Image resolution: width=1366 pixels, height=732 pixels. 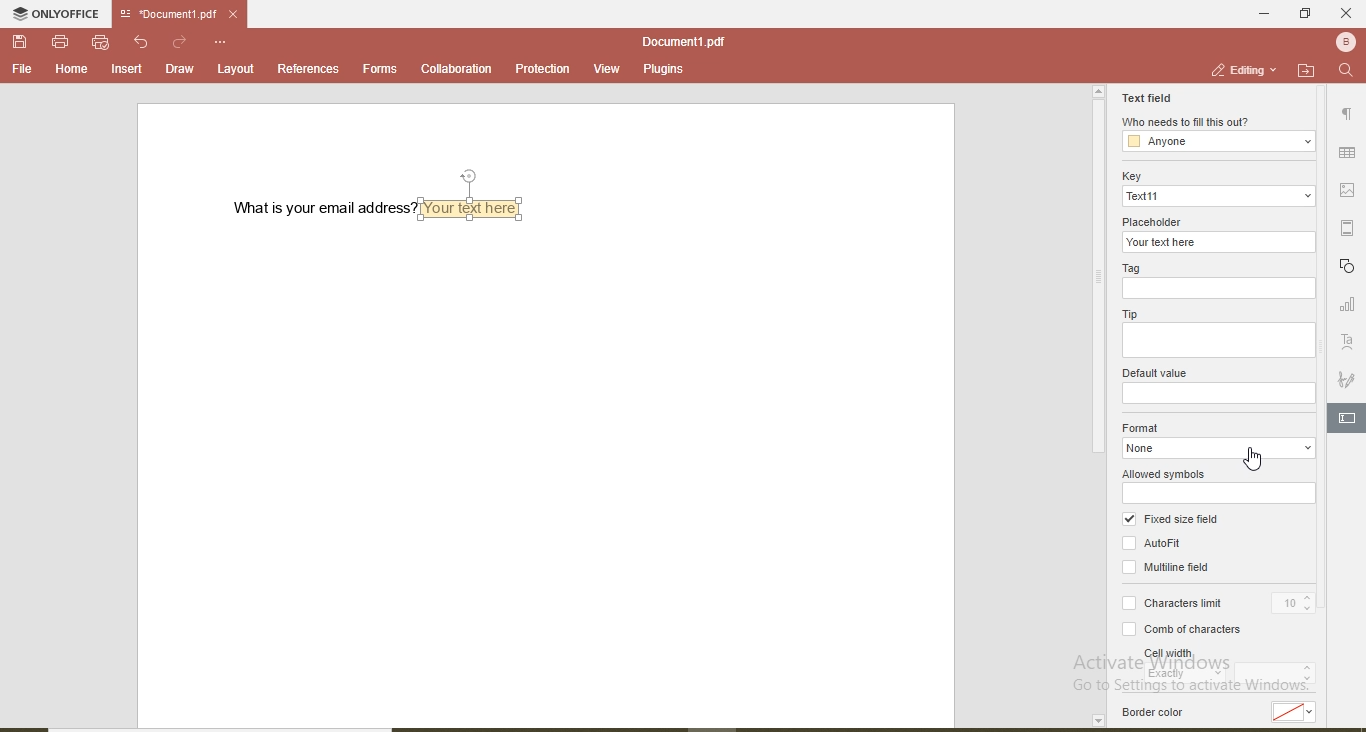 What do you see at coordinates (1175, 631) in the screenshot?
I see `comb of characters` at bounding box center [1175, 631].